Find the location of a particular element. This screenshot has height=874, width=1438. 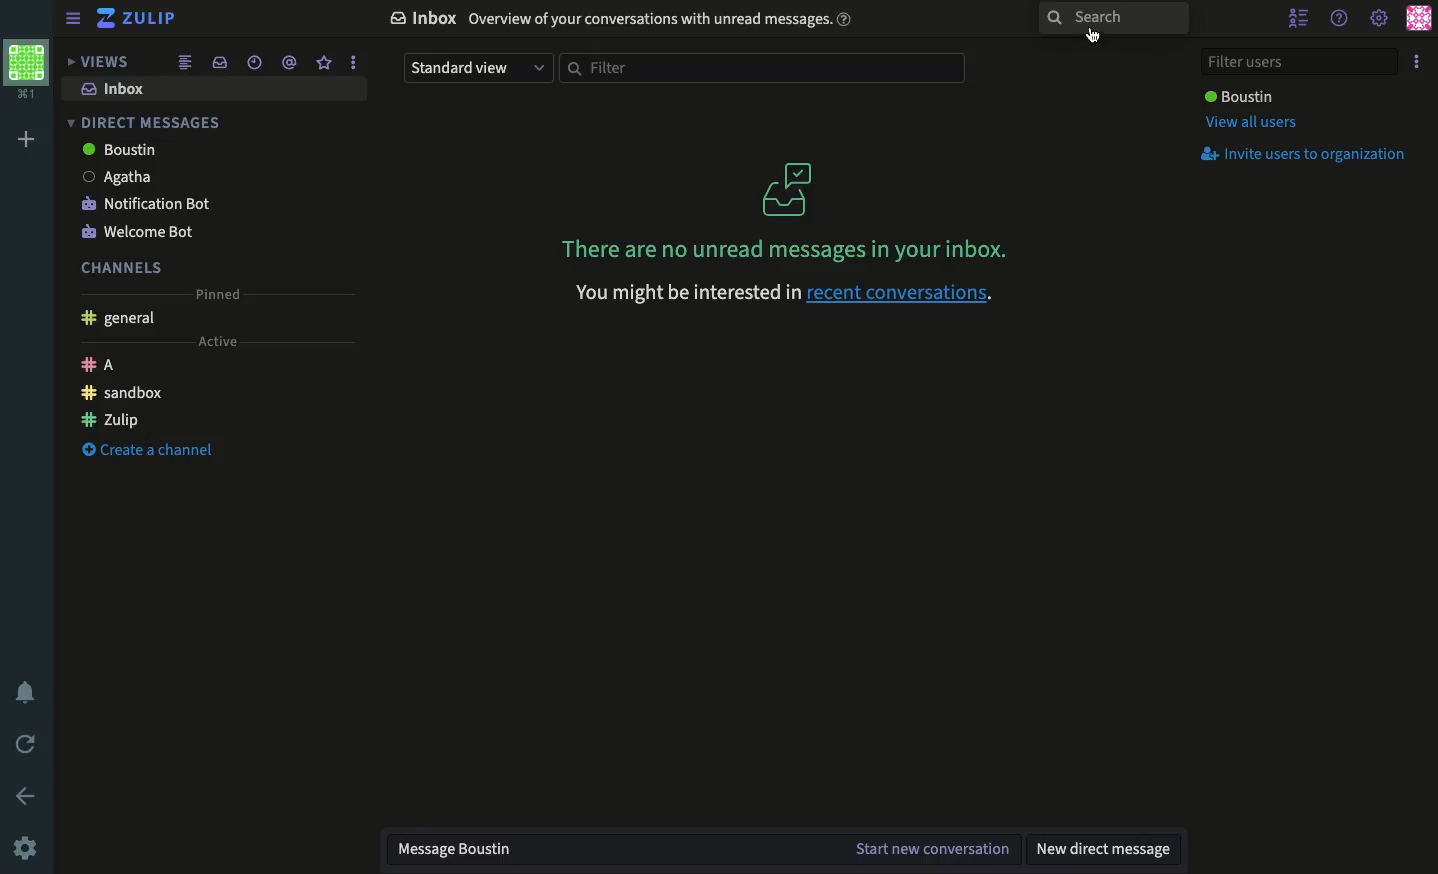

Notification bot is located at coordinates (151, 205).